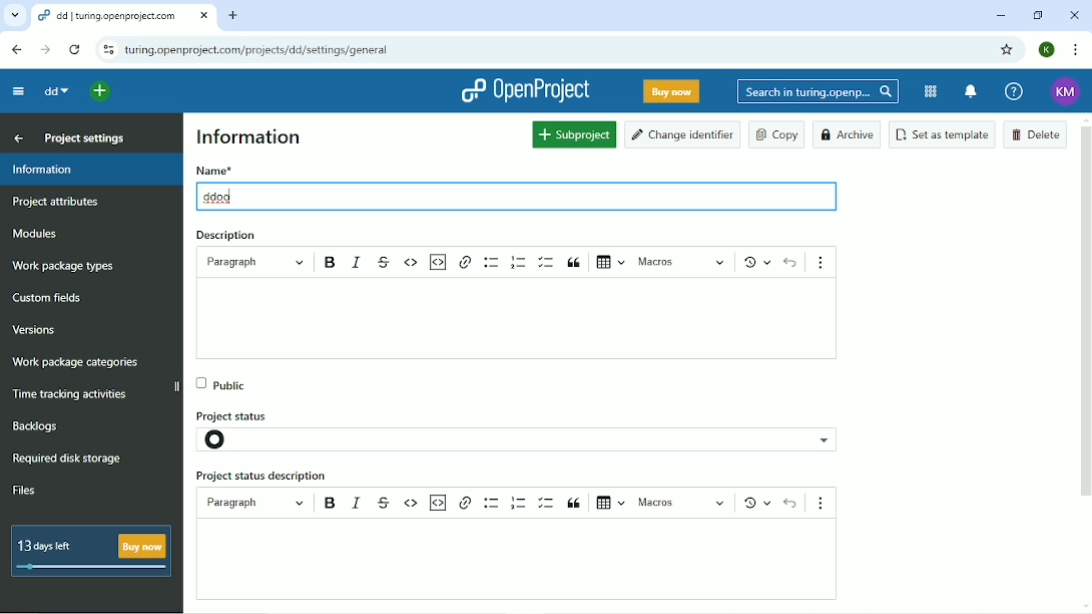 The width and height of the screenshot is (1092, 614). What do you see at coordinates (607, 264) in the screenshot?
I see `Insert table` at bounding box center [607, 264].